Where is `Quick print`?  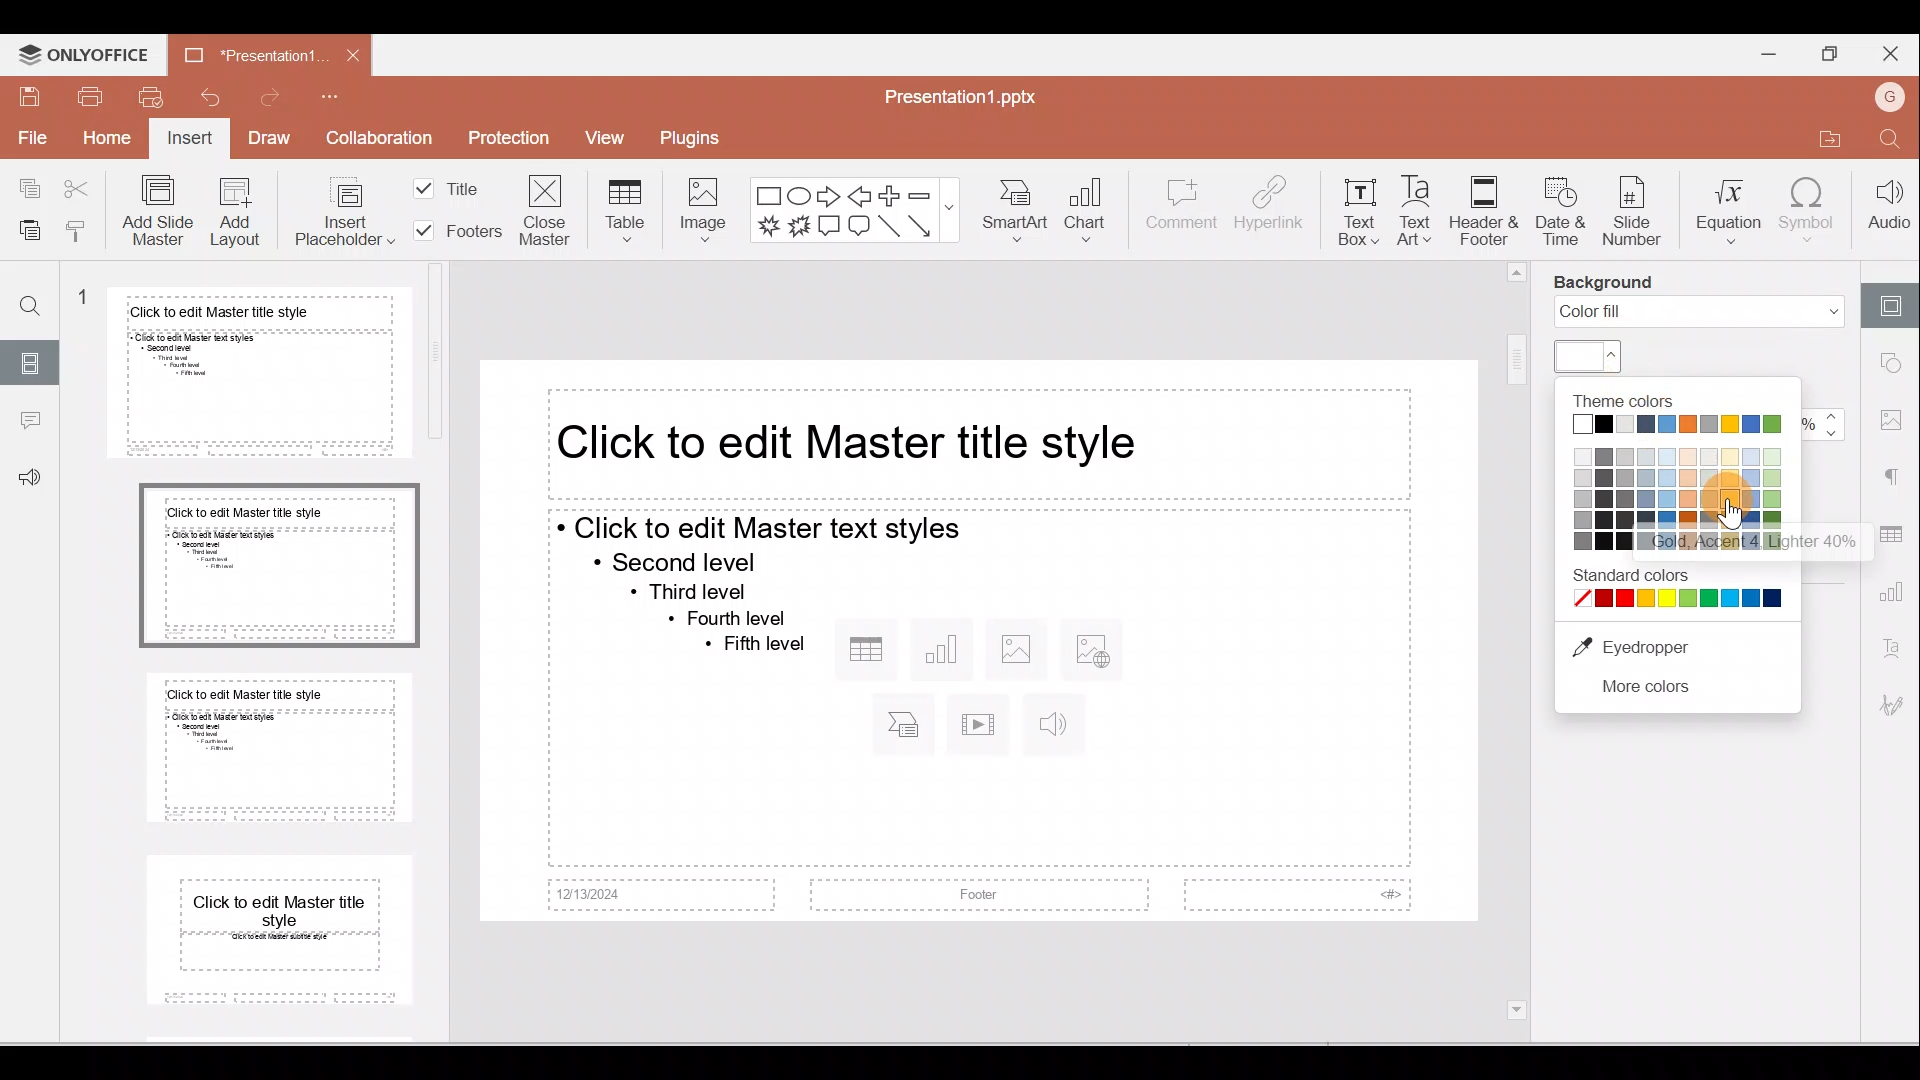 Quick print is located at coordinates (151, 96).